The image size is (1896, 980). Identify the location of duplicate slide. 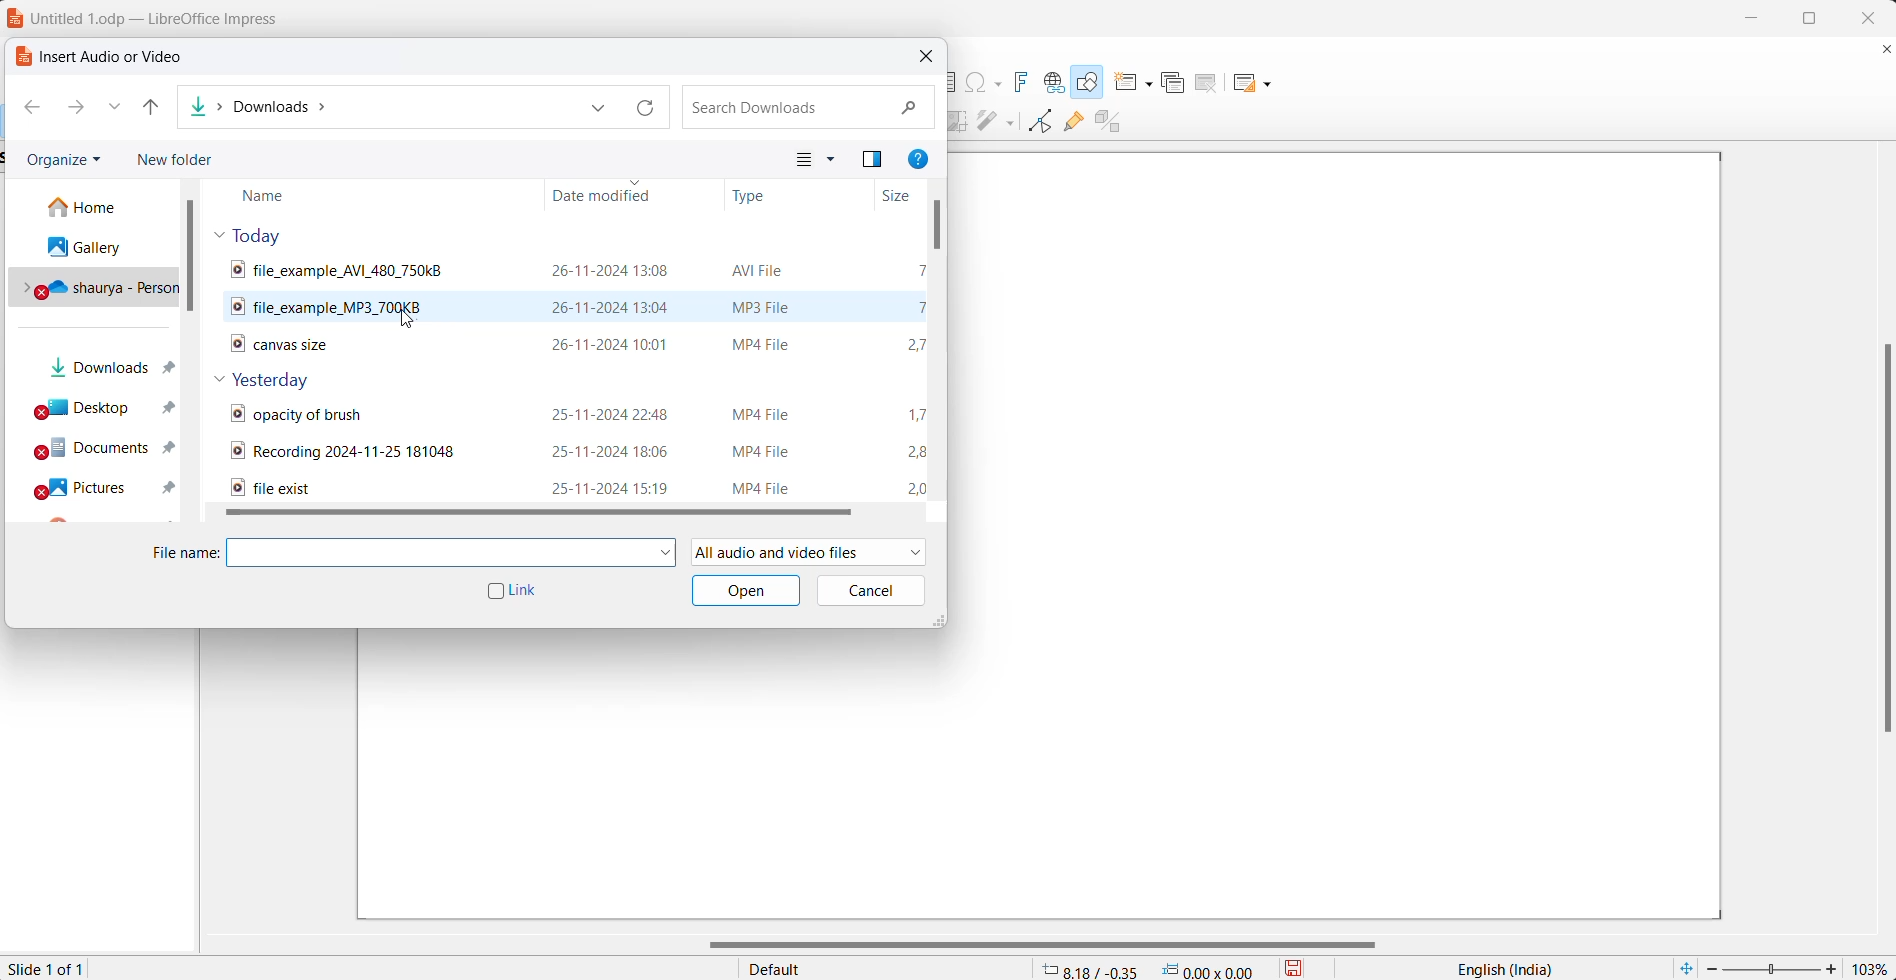
(1179, 81).